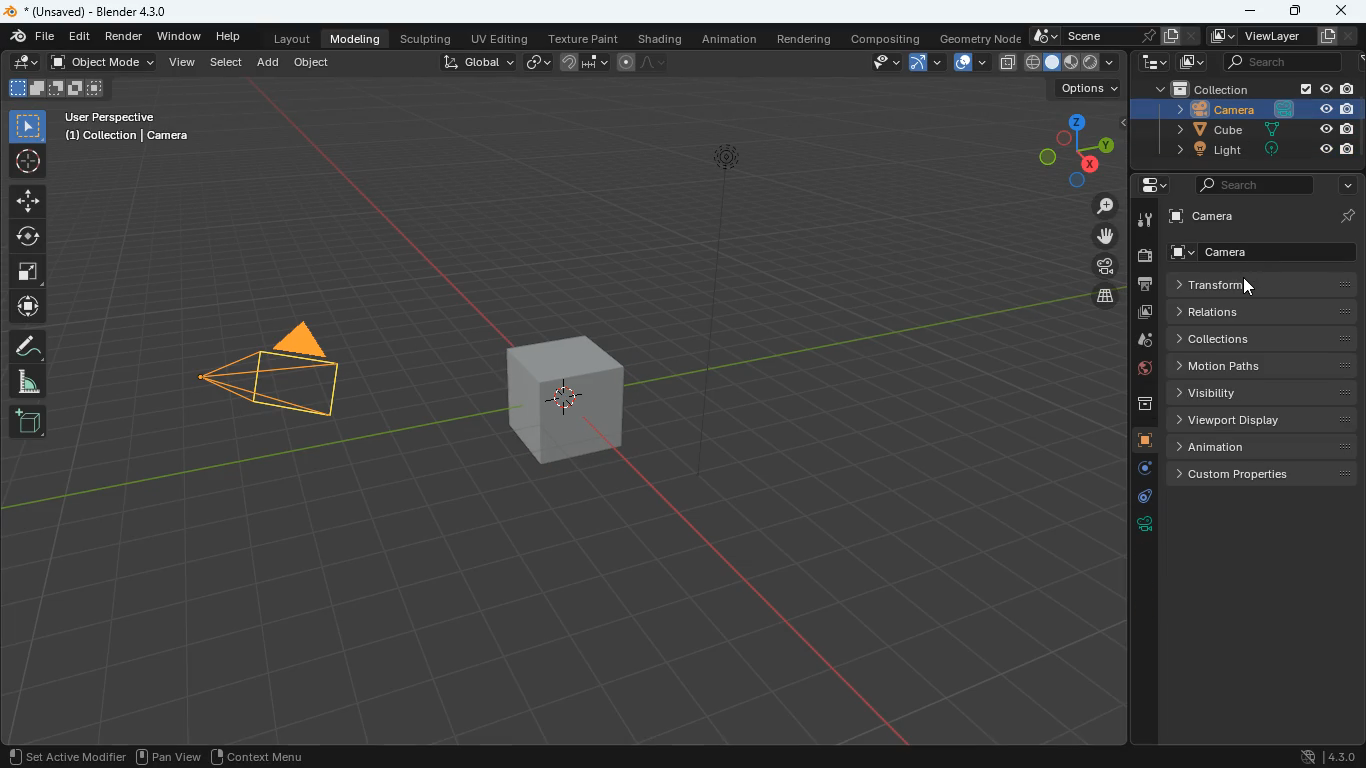 The image size is (1366, 768). I want to click on move, so click(28, 308).